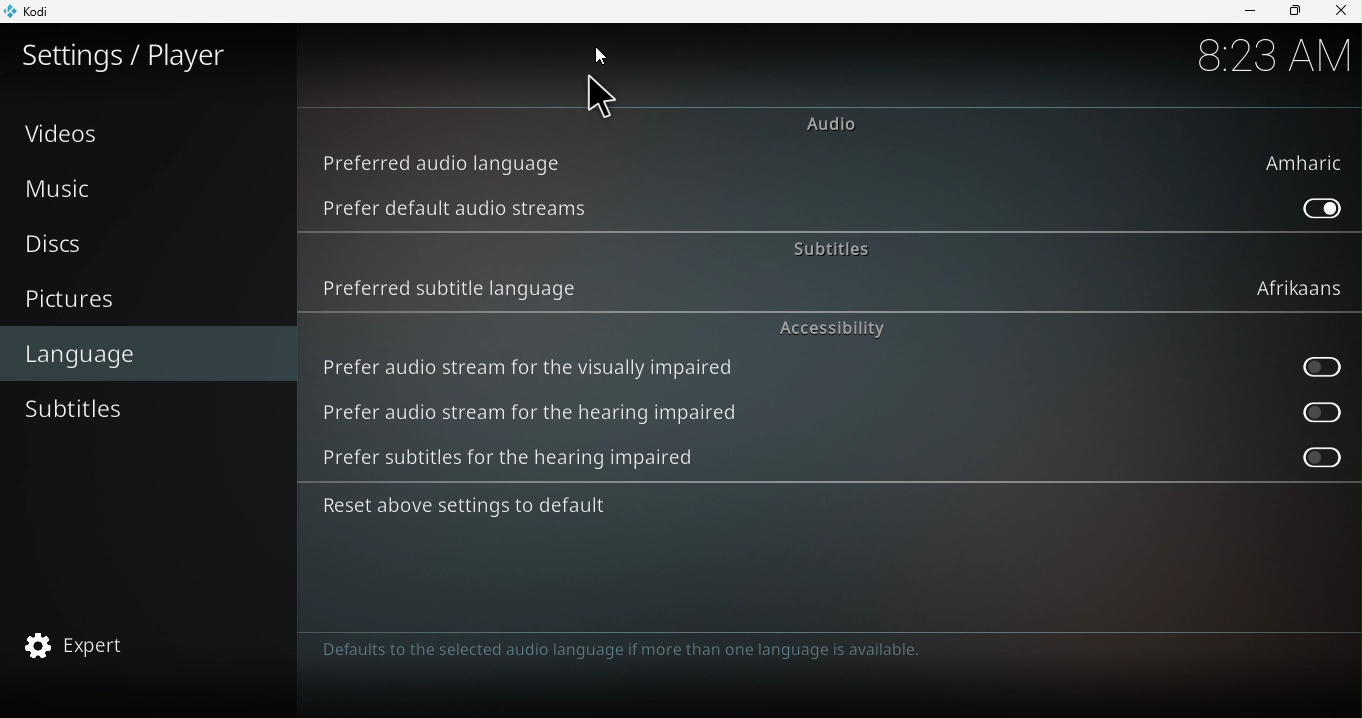  Describe the element at coordinates (604, 55) in the screenshot. I see `system cursor` at that location.